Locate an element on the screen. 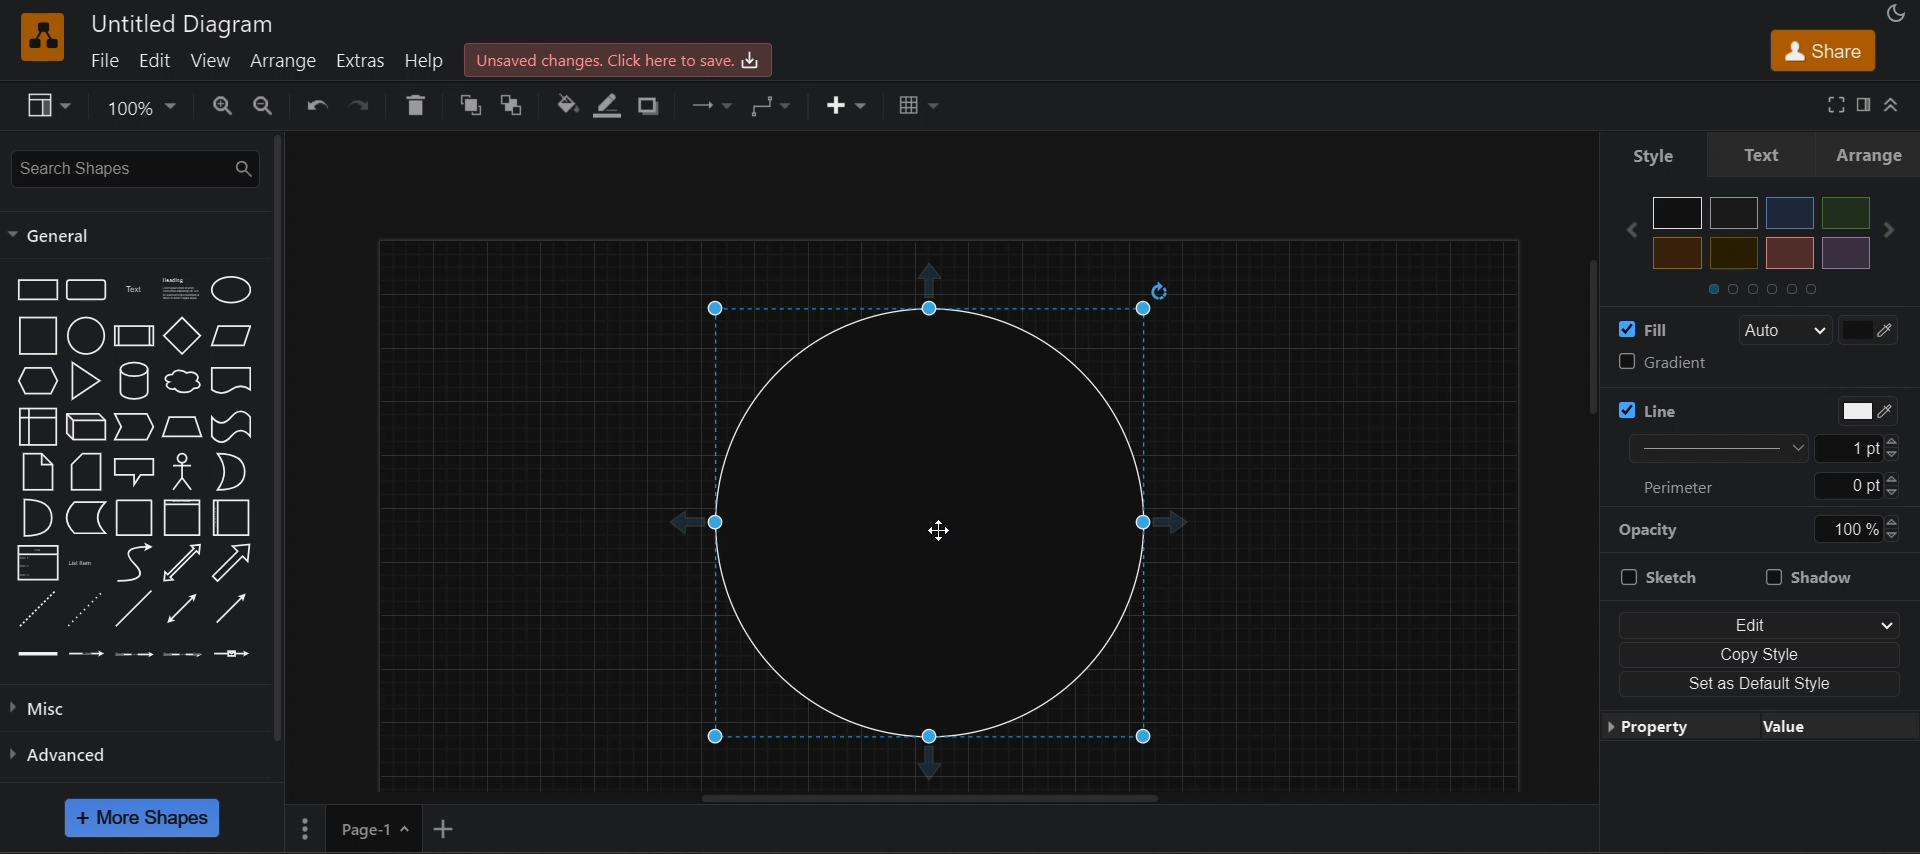 Image resolution: width=1920 pixels, height=854 pixels. Cursor on circle is located at coordinates (950, 533).